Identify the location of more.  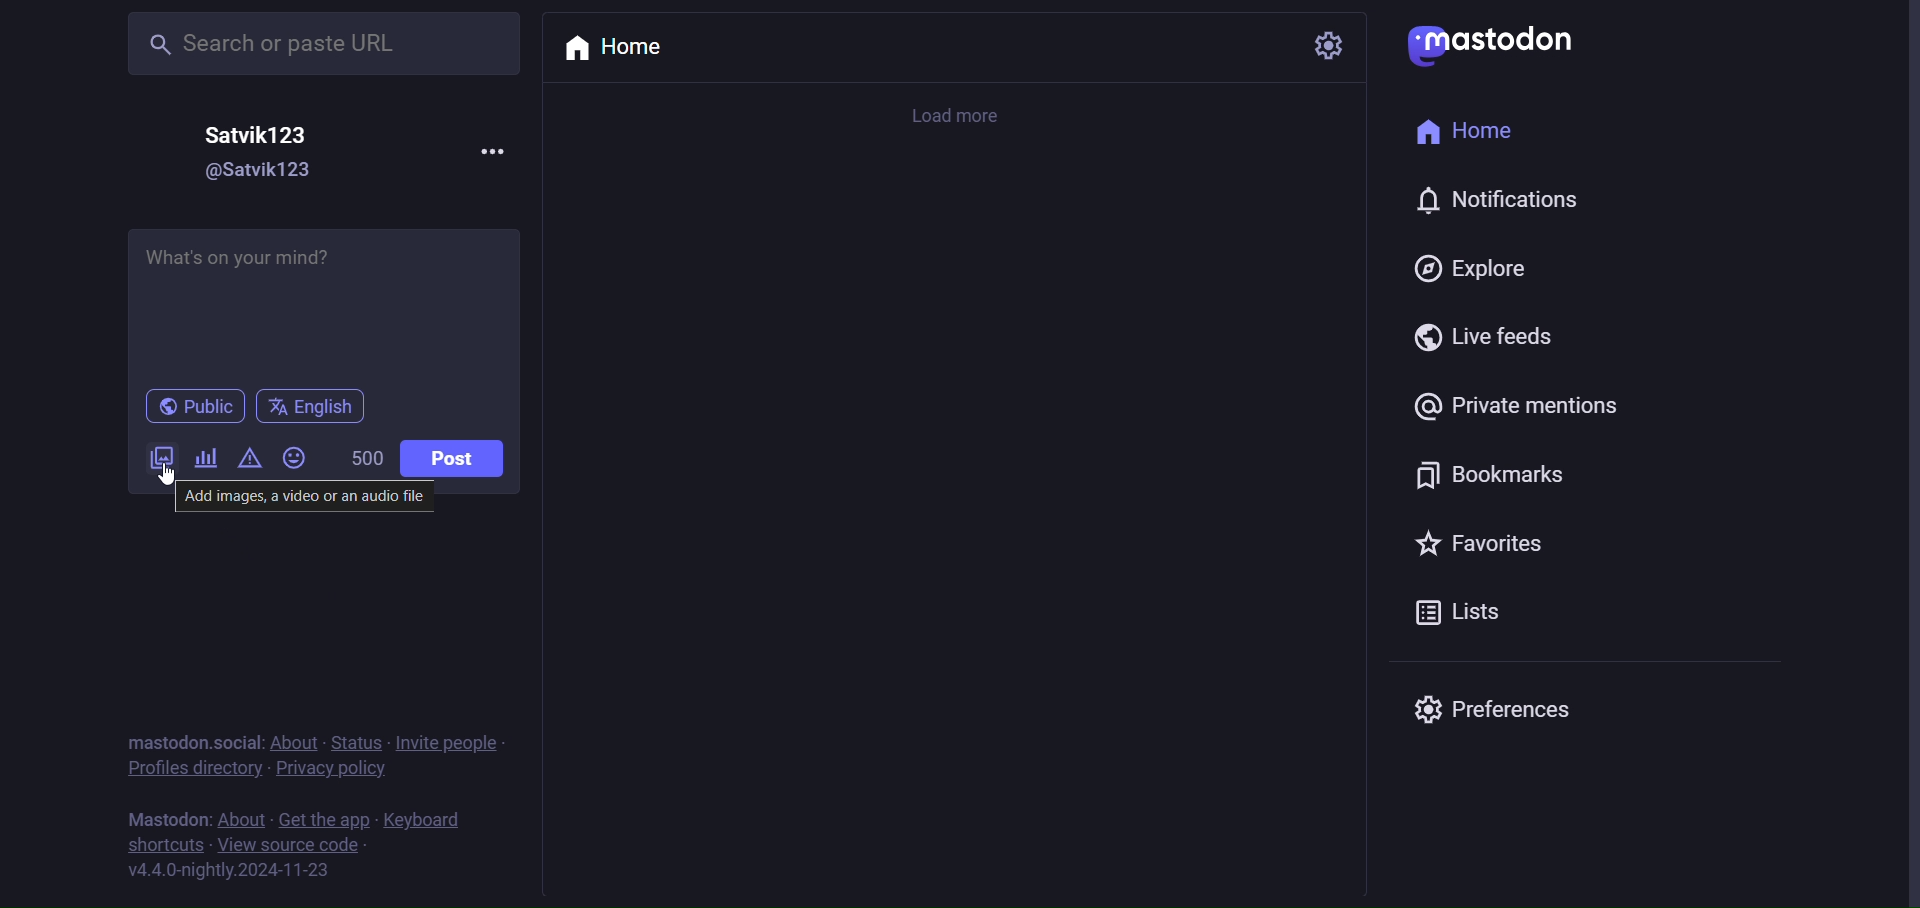
(497, 151).